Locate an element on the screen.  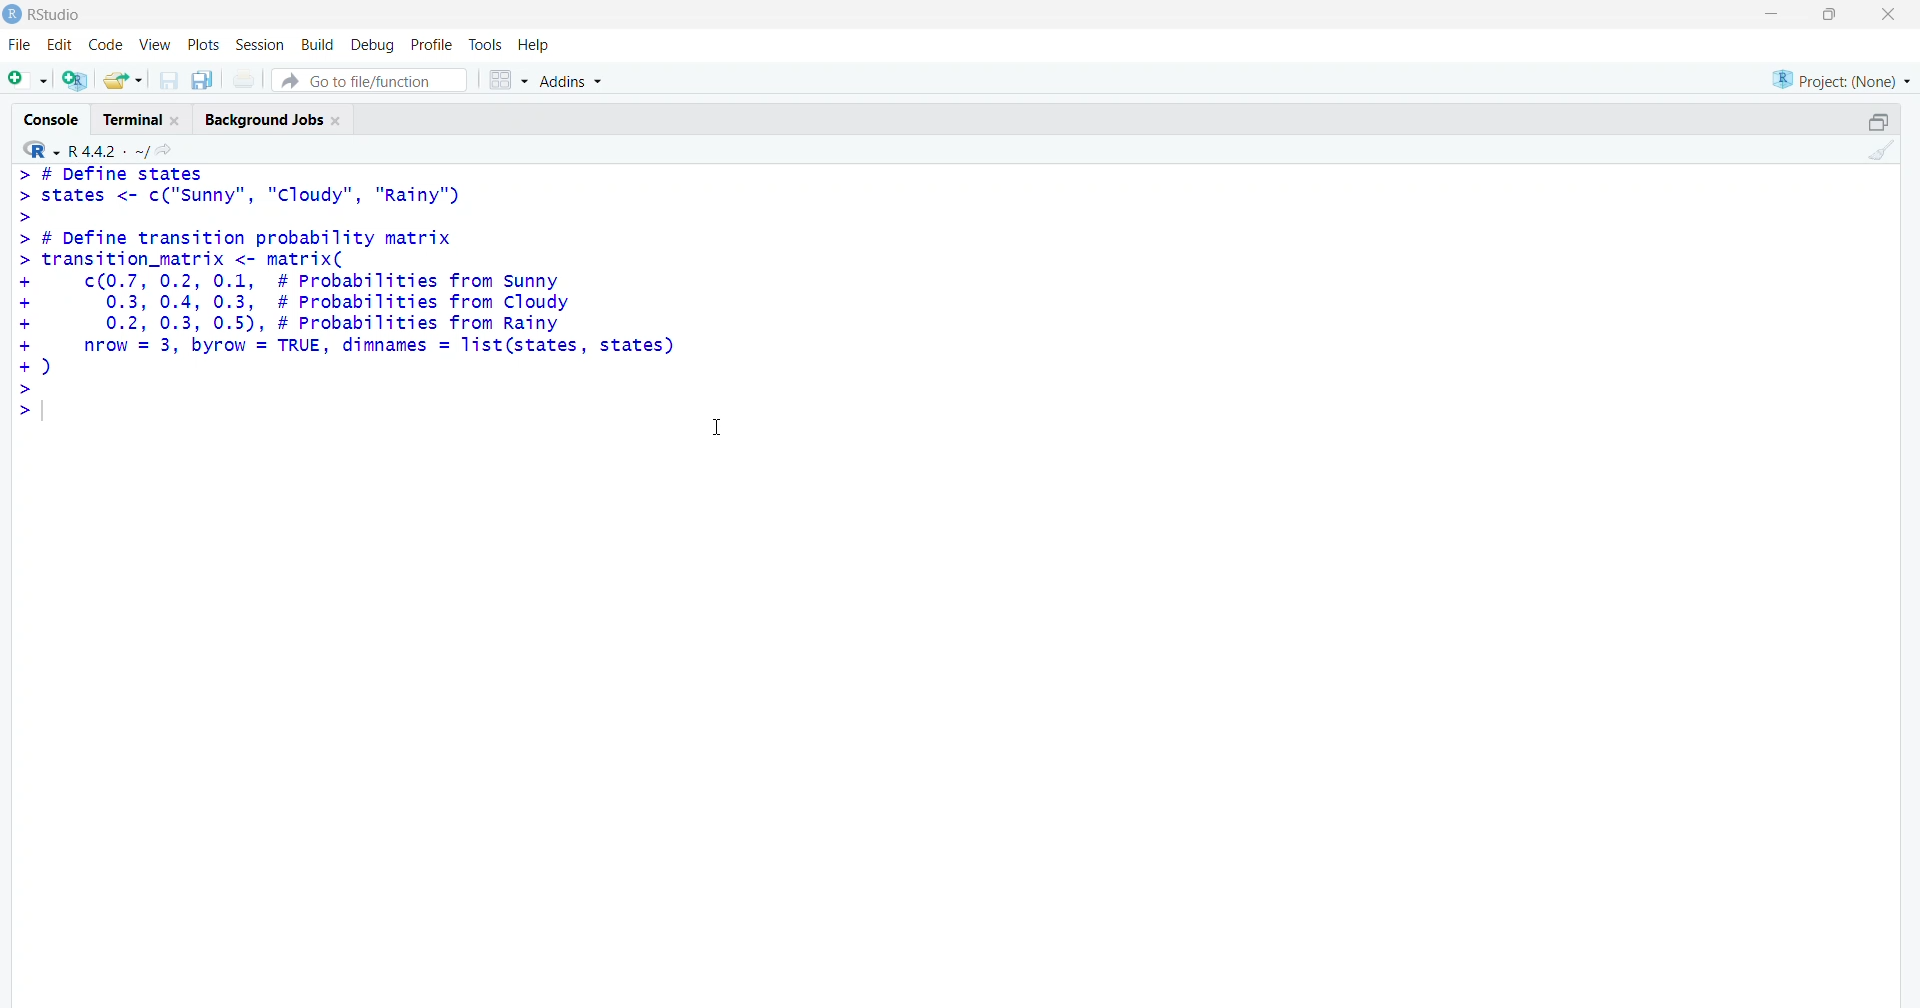
create a project is located at coordinates (73, 81).